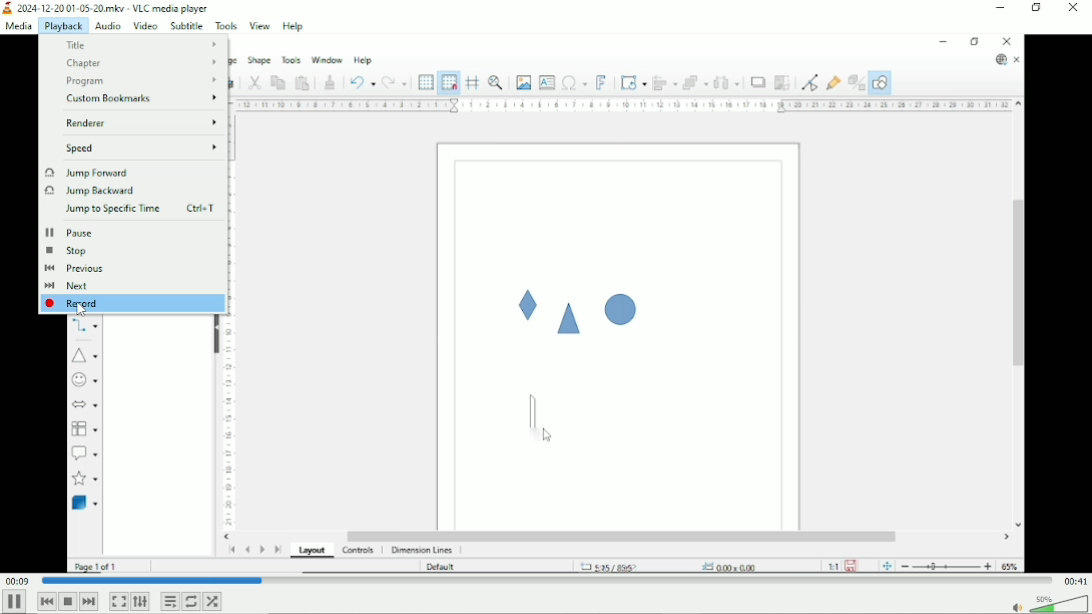  What do you see at coordinates (545, 580) in the screenshot?
I see `Play duration` at bounding box center [545, 580].